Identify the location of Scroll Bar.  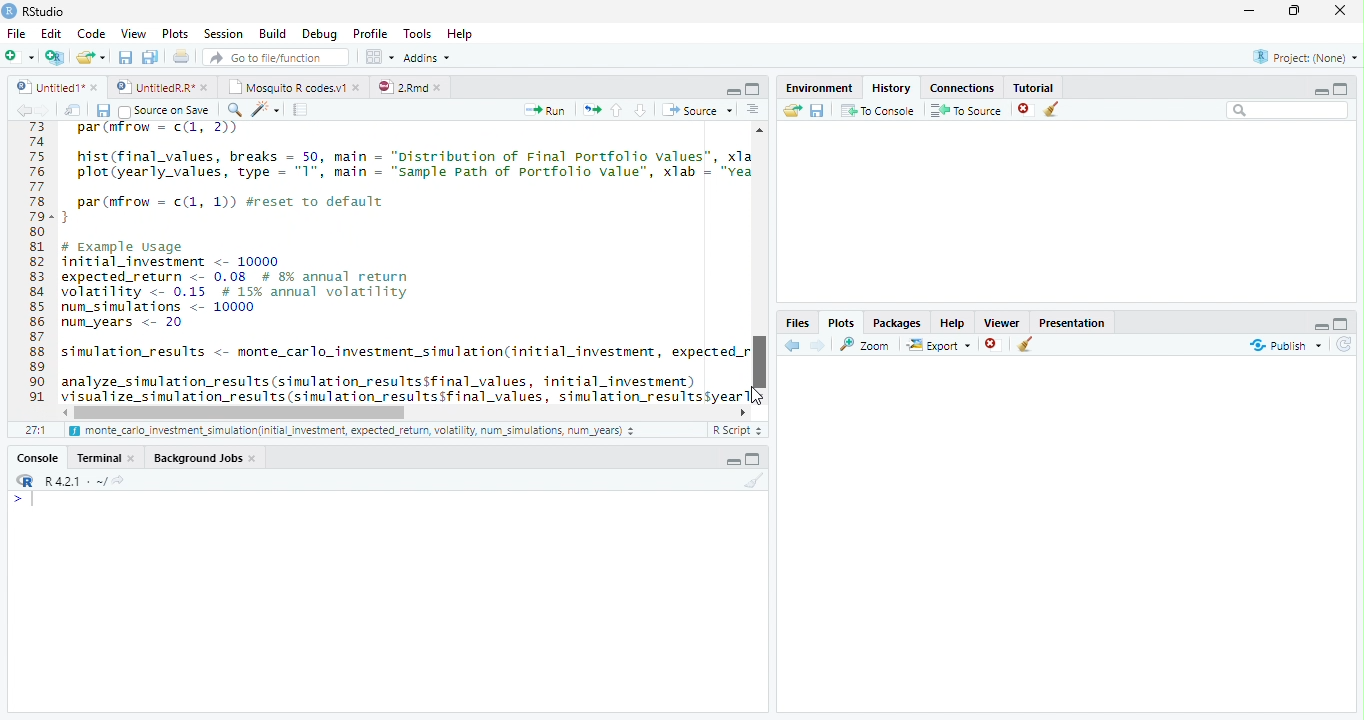
(760, 358).